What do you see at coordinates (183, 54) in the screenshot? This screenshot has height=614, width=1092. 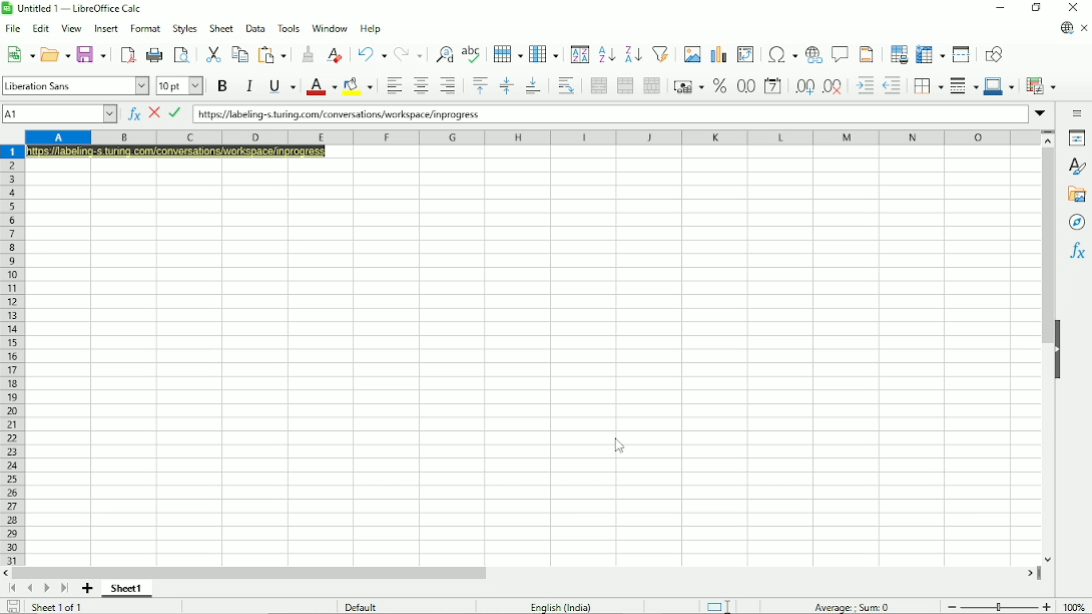 I see `Toggle print preview` at bounding box center [183, 54].